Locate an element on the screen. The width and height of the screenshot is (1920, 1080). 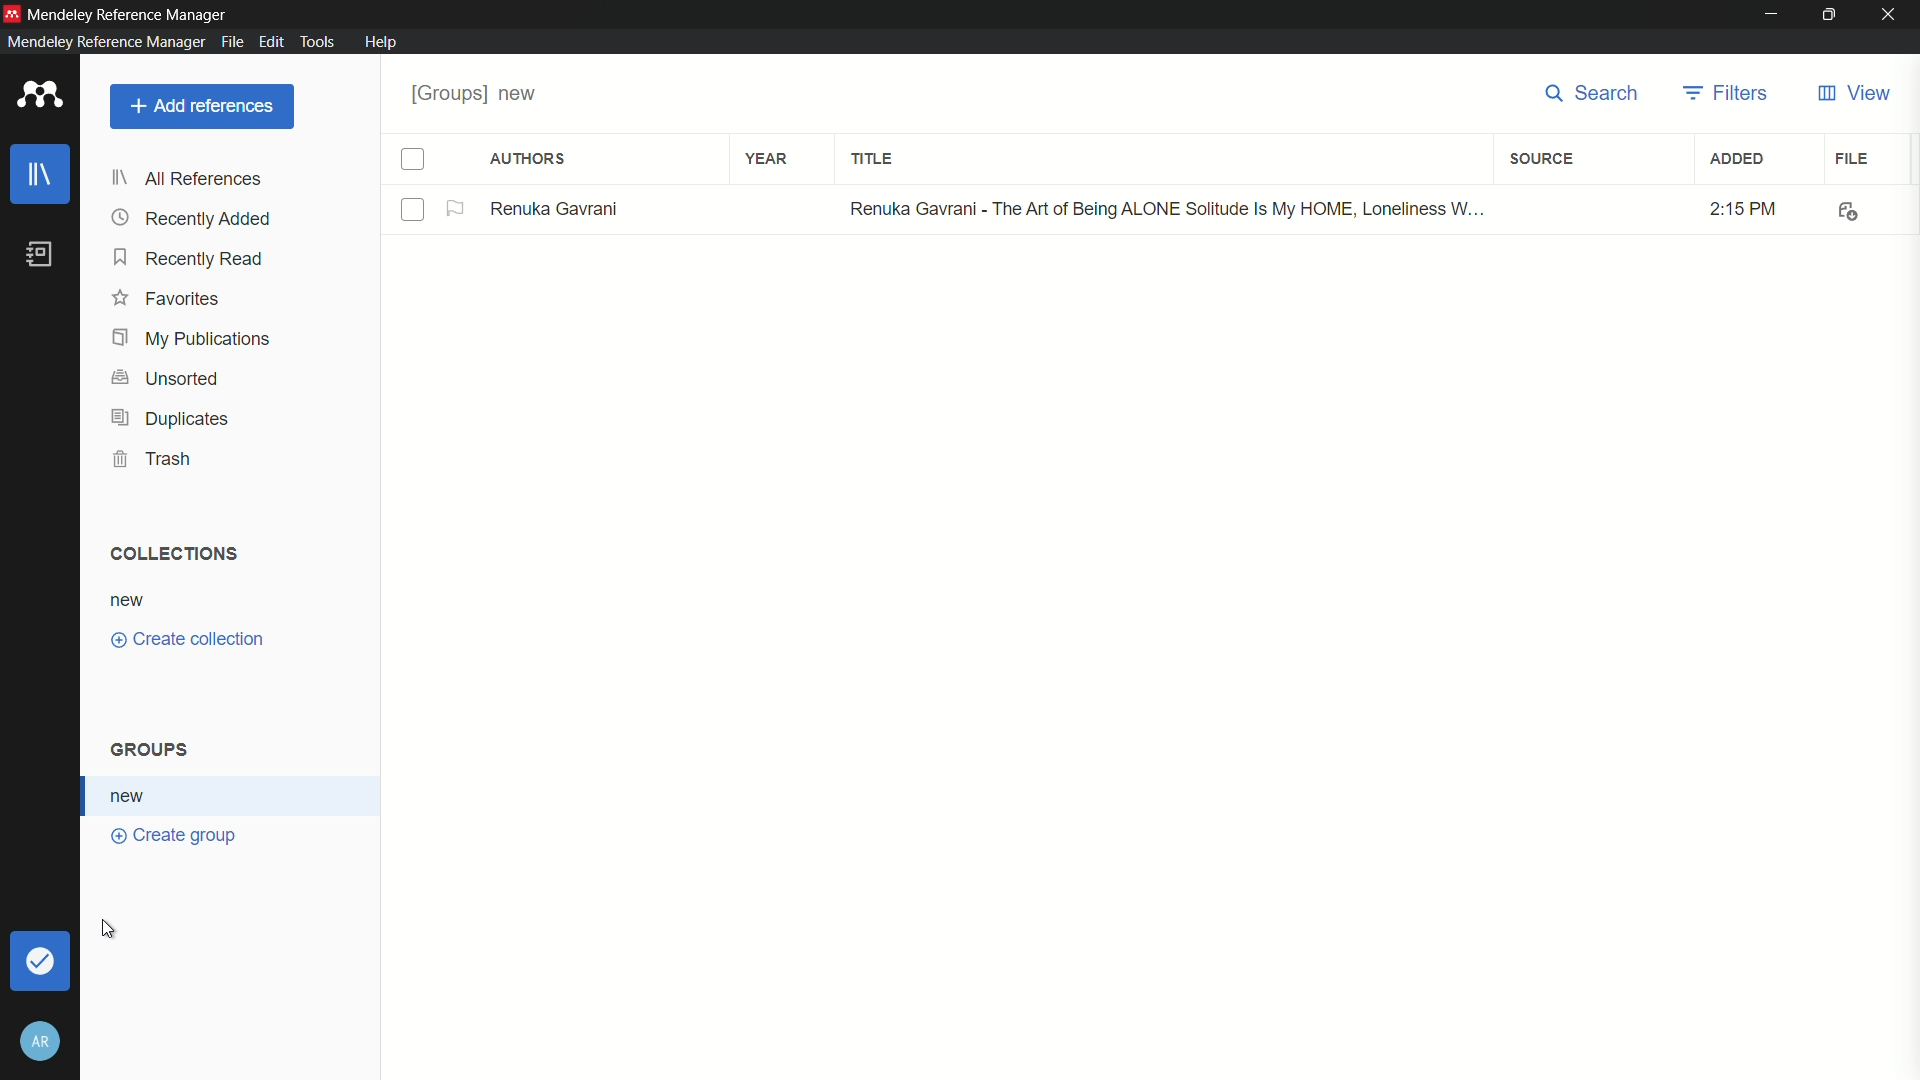
Mendeley Reference Manager is located at coordinates (134, 13).